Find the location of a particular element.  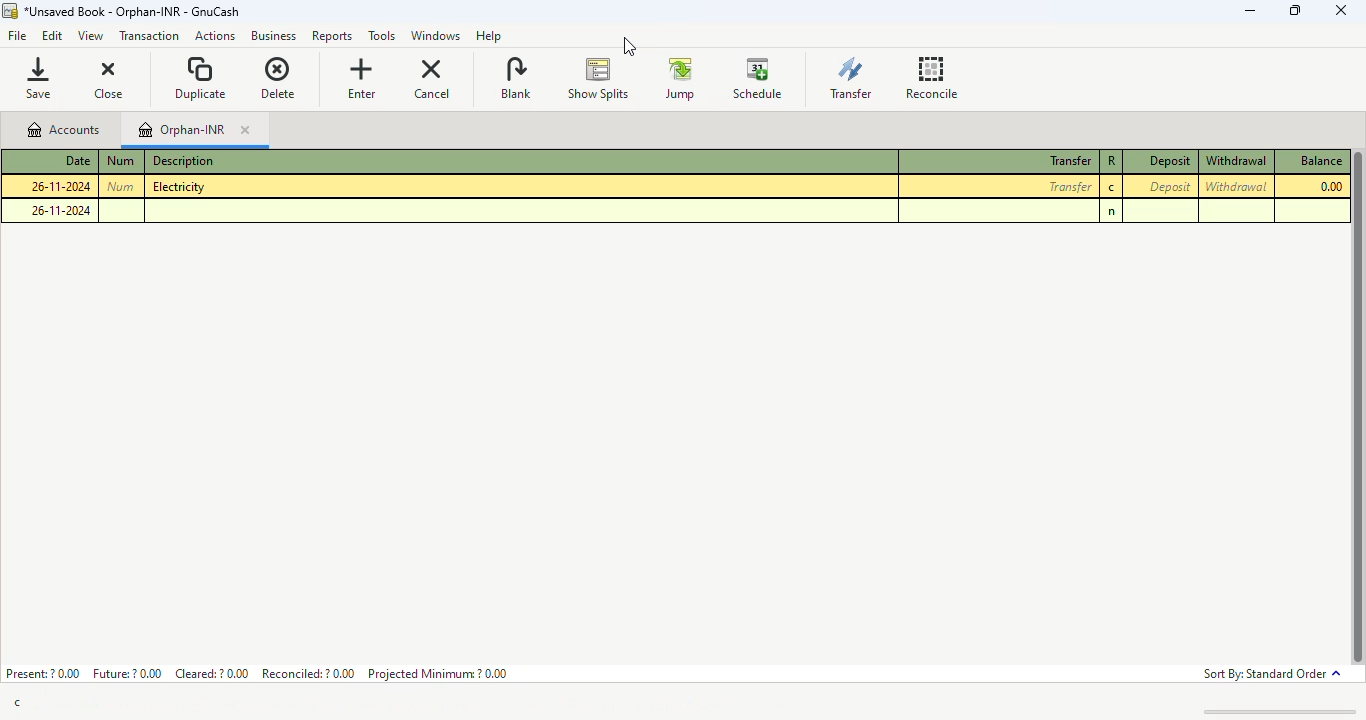

orphan-INR is located at coordinates (183, 130).